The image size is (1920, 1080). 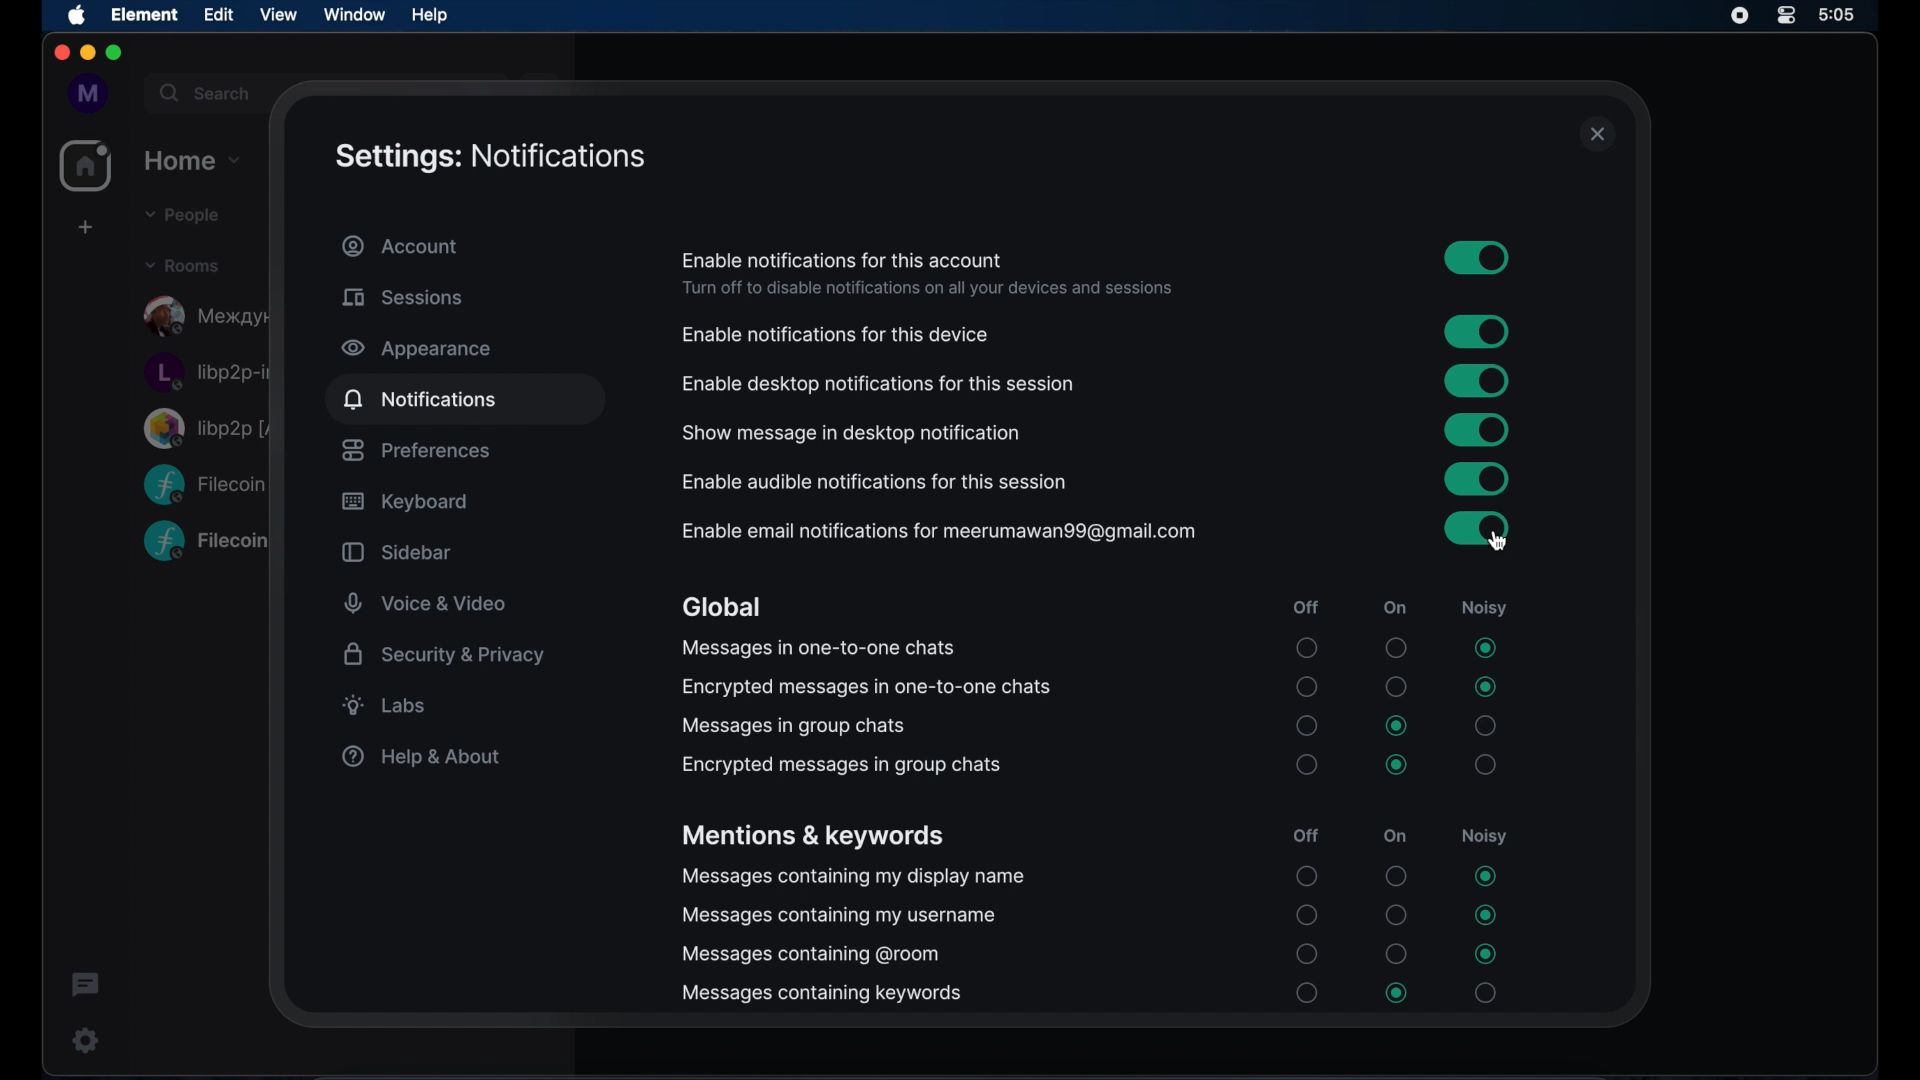 What do you see at coordinates (1395, 915) in the screenshot?
I see `radio button` at bounding box center [1395, 915].